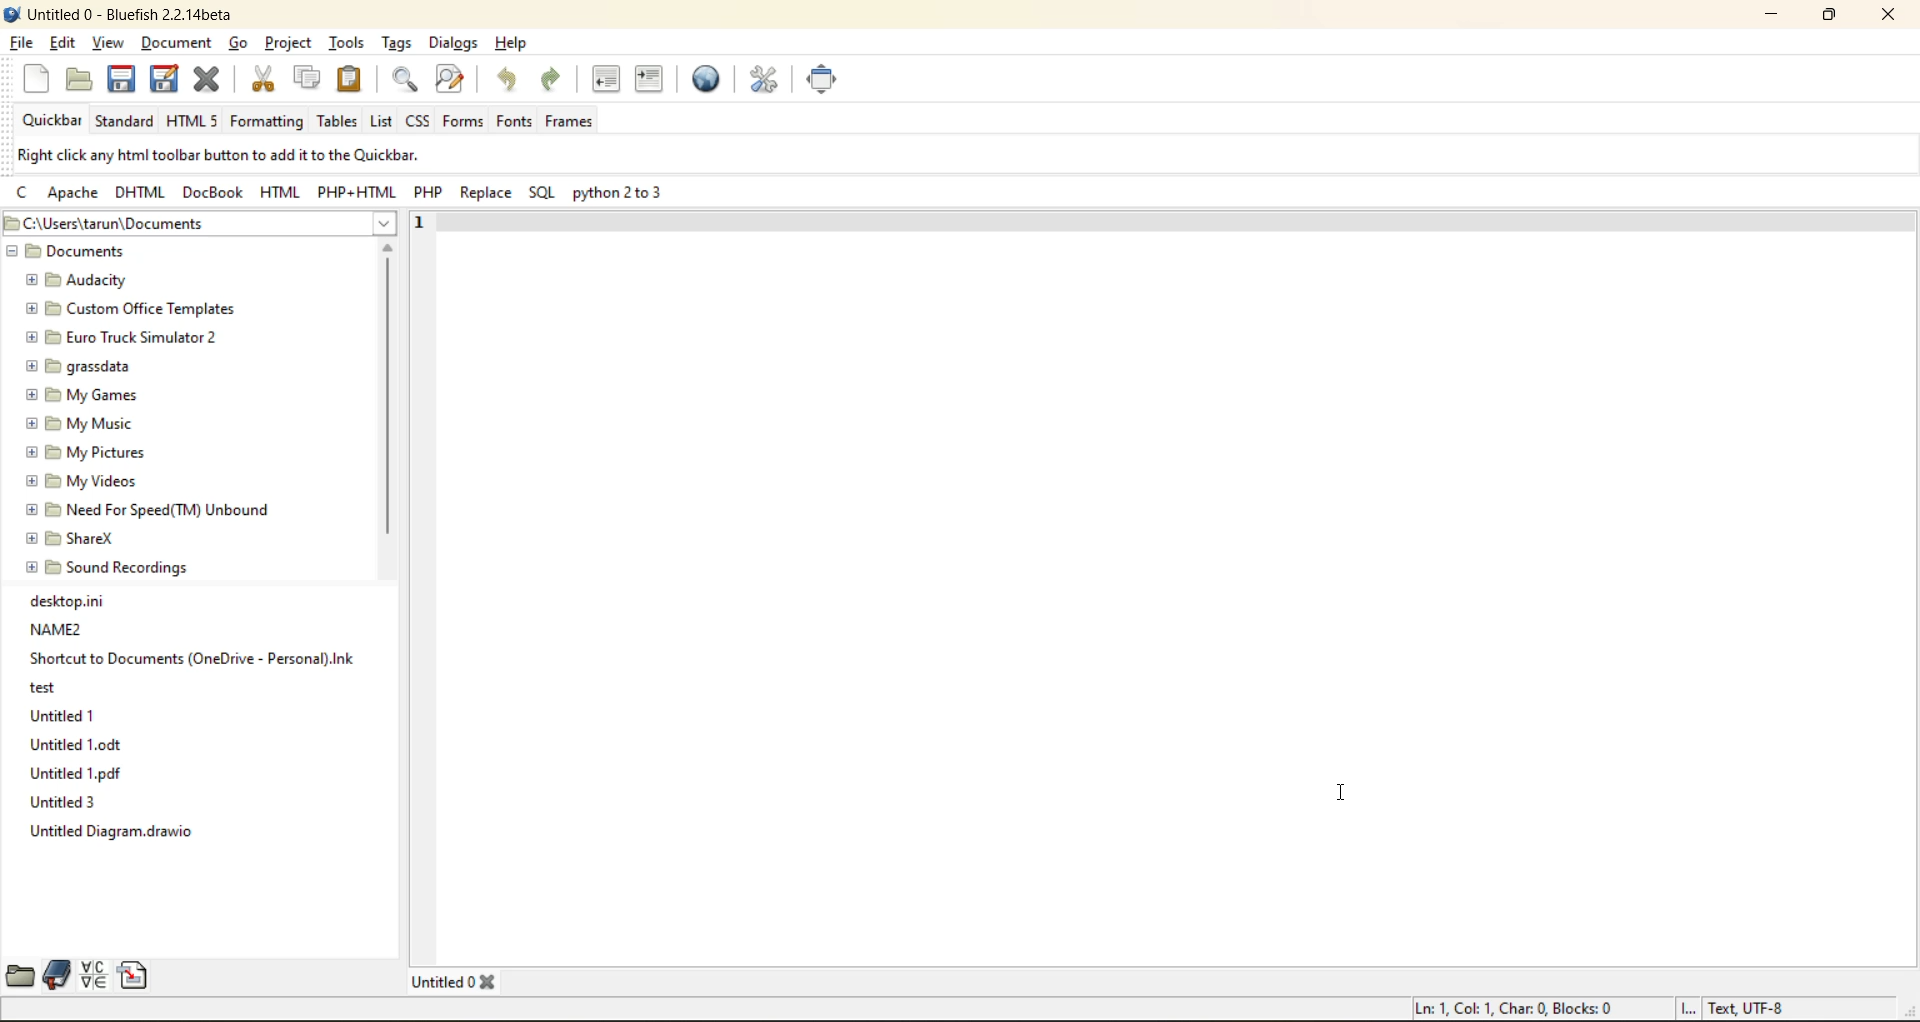  I want to click on full screen, so click(823, 81).